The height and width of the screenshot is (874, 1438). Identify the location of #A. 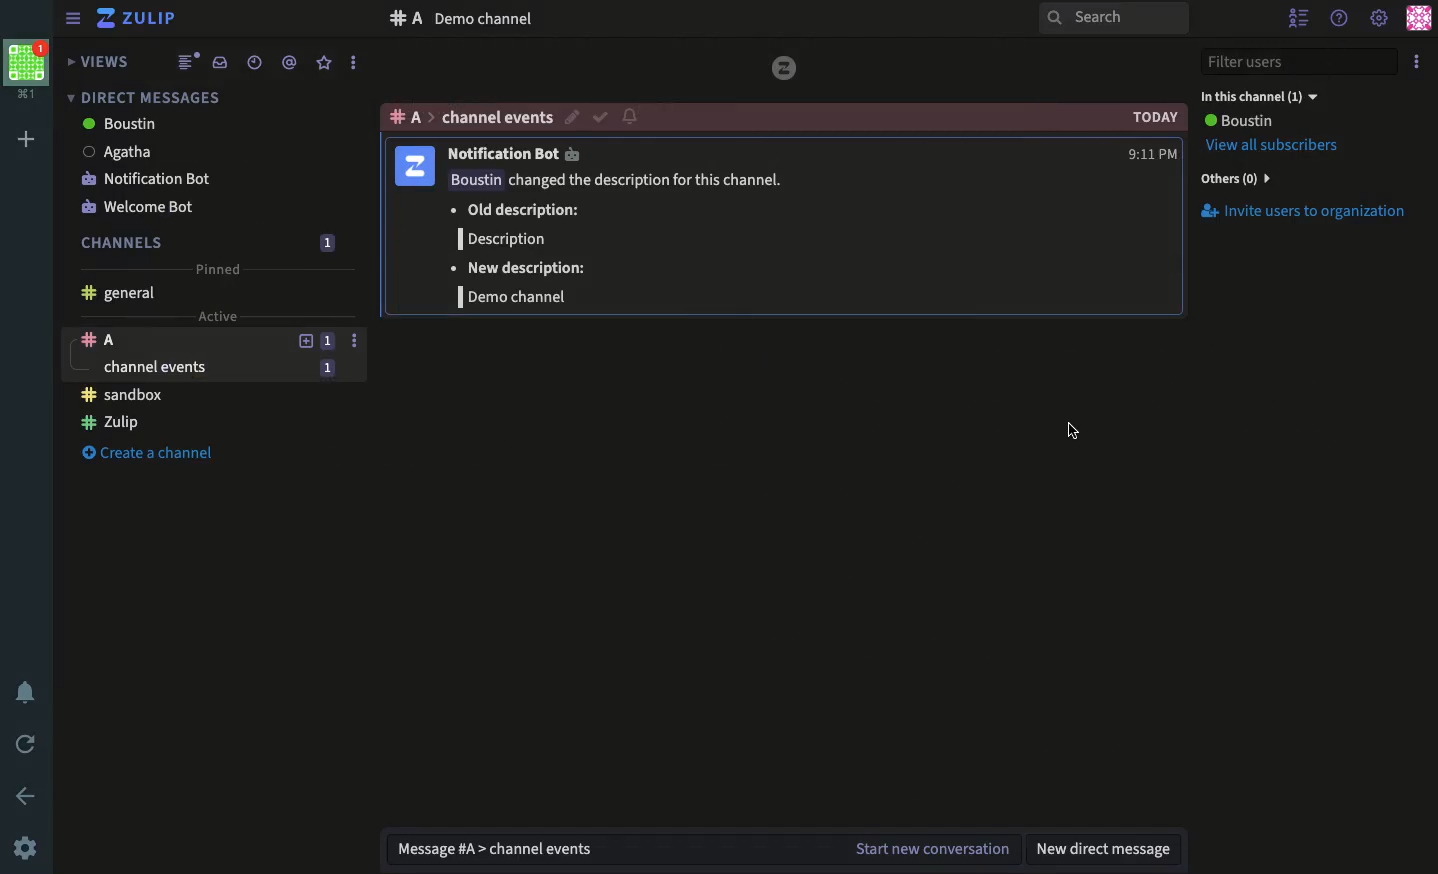
(403, 19).